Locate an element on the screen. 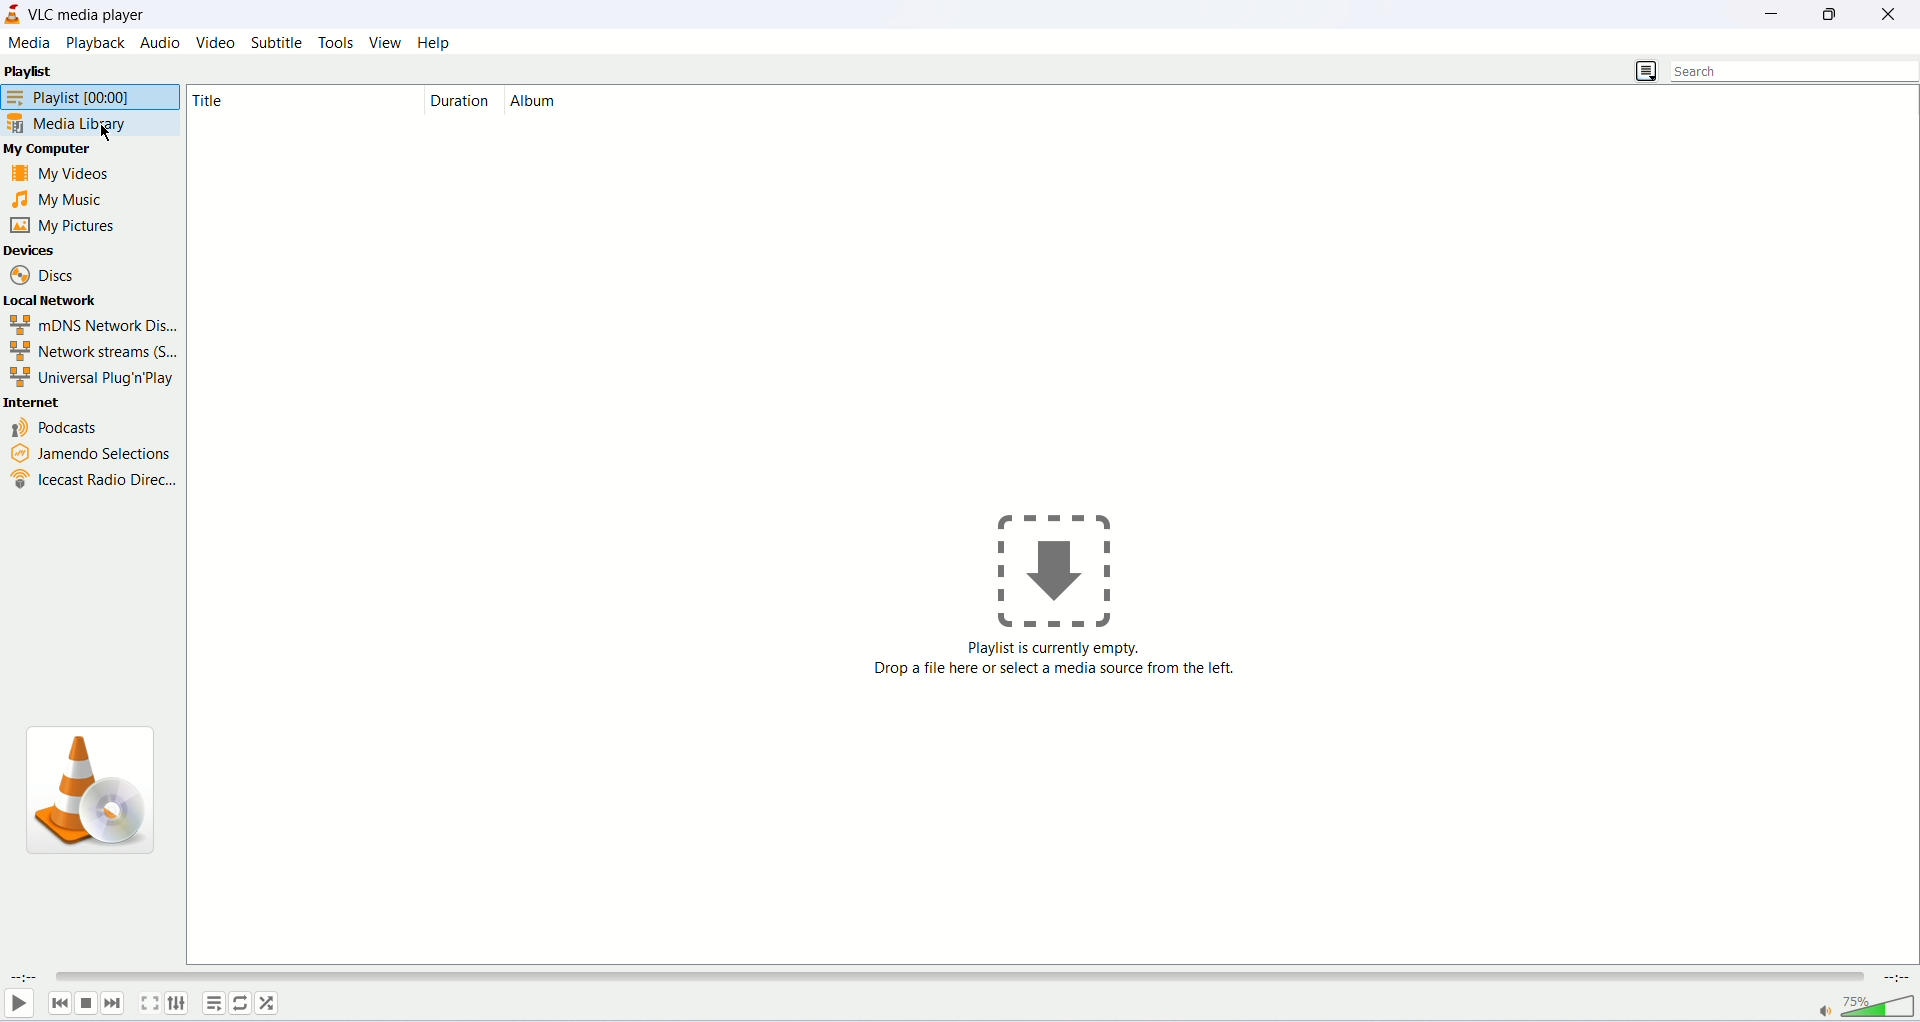  fullscreen is located at coordinates (151, 1004).